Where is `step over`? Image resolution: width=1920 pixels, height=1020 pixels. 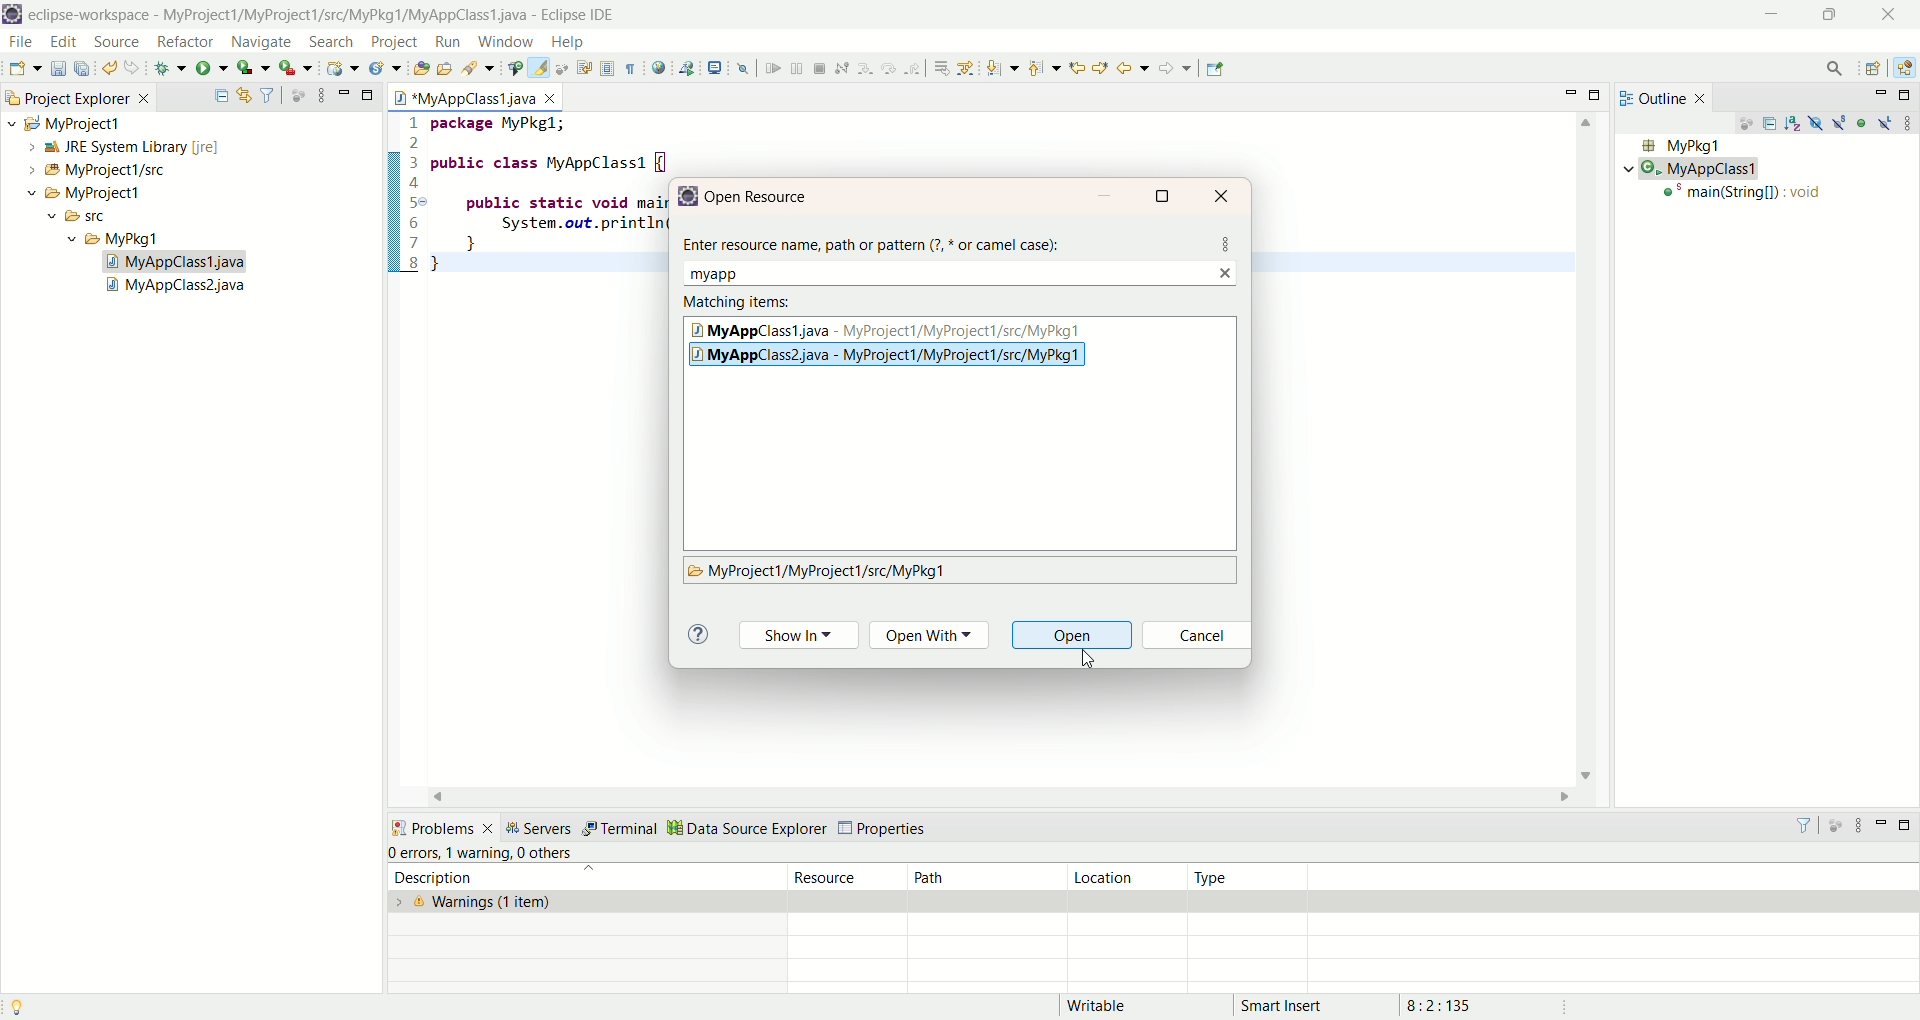 step over is located at coordinates (890, 70).